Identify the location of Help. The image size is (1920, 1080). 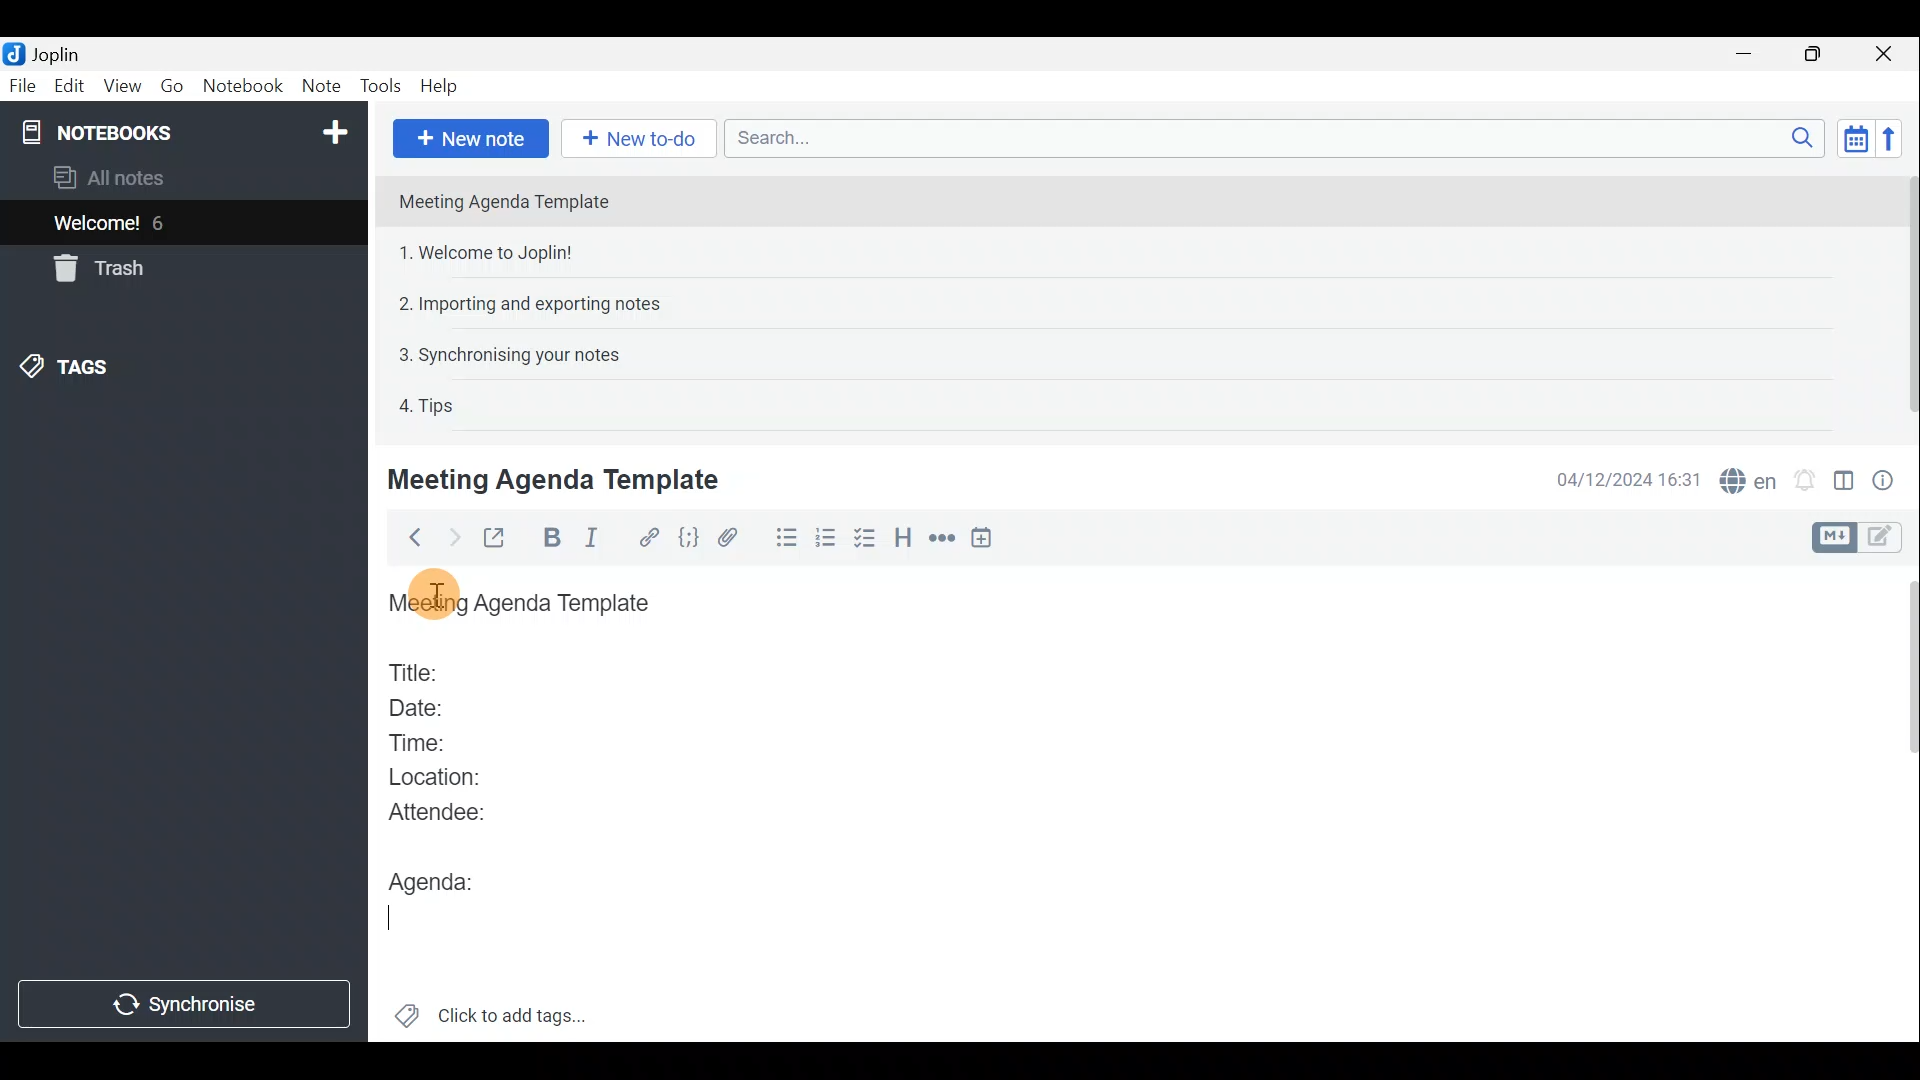
(443, 86).